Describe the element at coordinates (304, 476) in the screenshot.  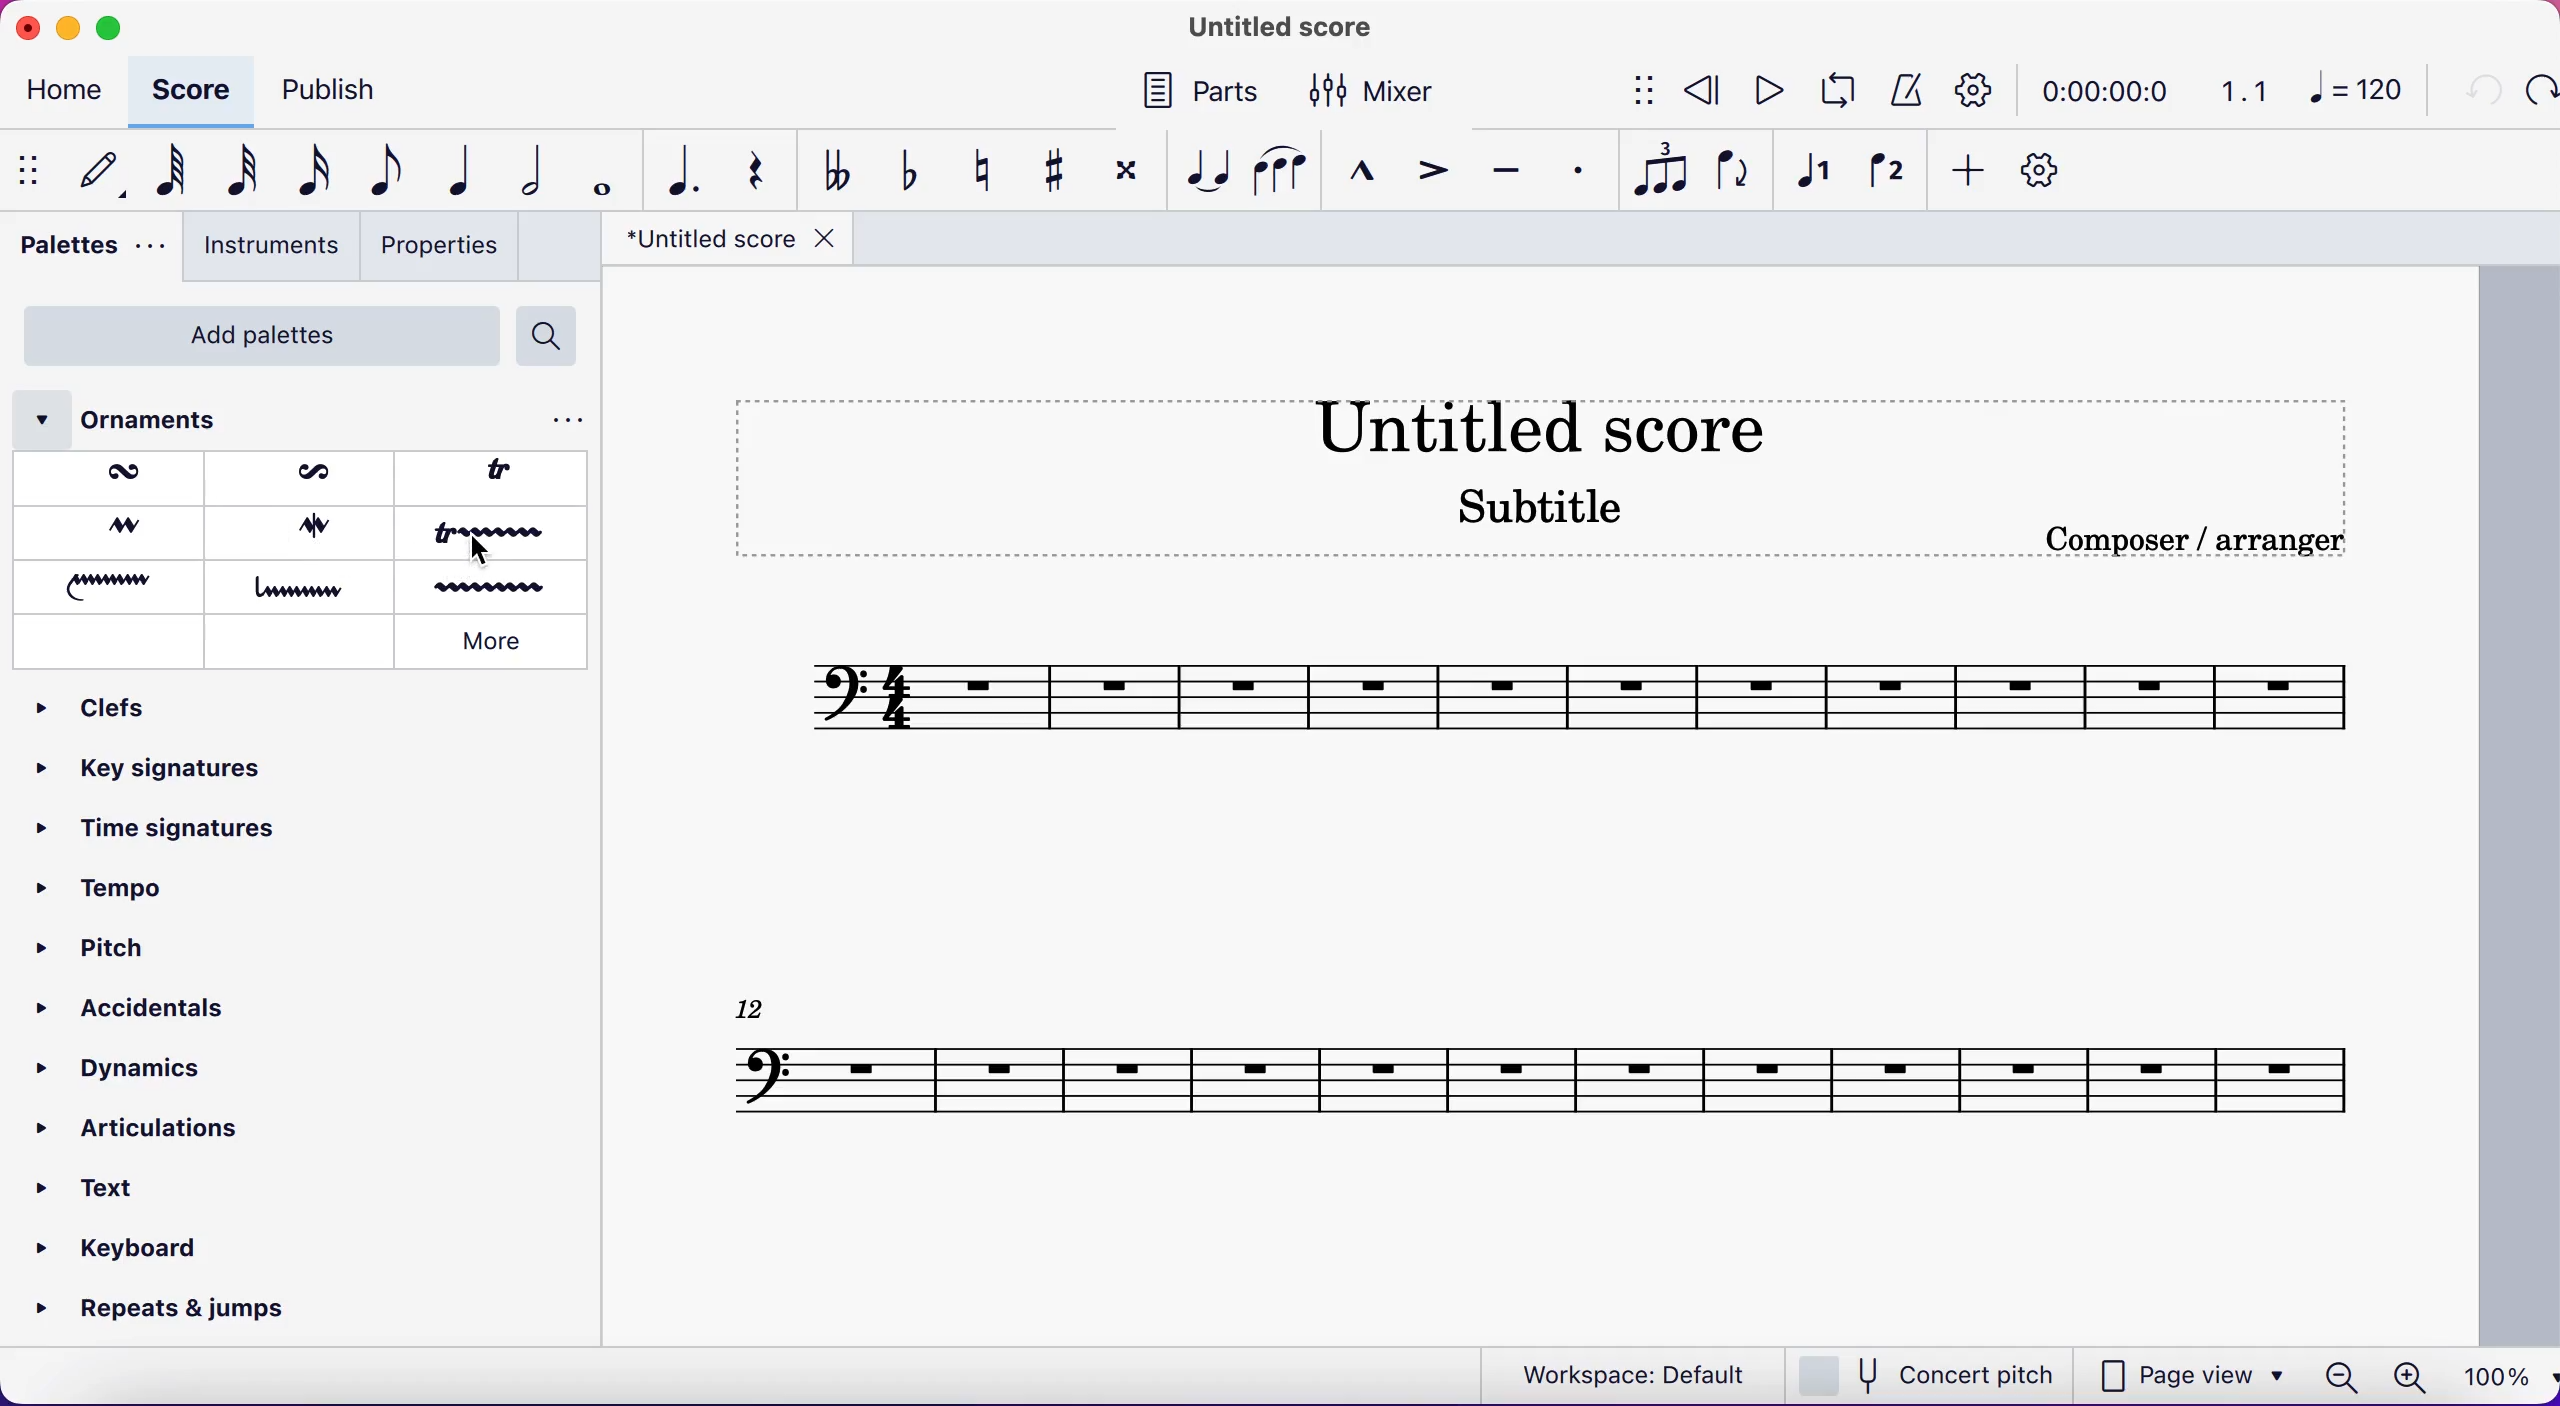
I see `inverted mordent` at that location.